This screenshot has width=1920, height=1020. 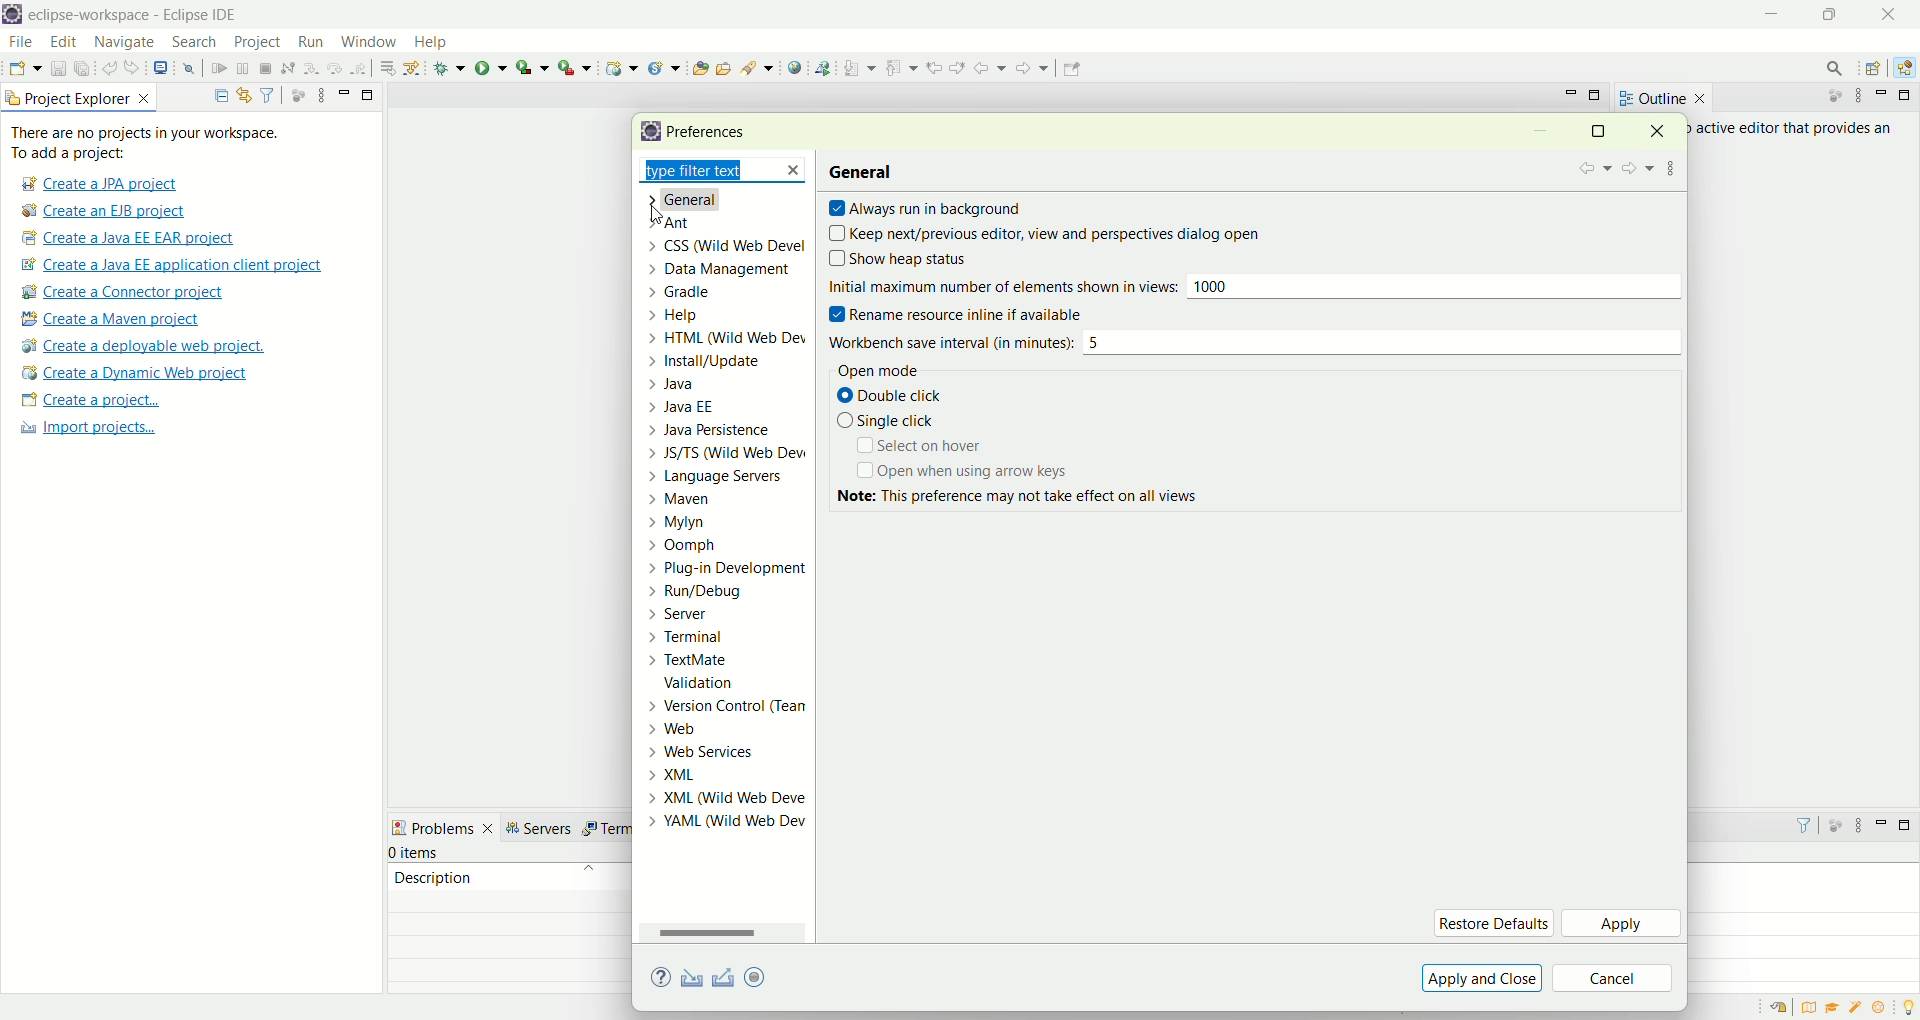 What do you see at coordinates (938, 68) in the screenshot?
I see `previous edit location` at bounding box center [938, 68].